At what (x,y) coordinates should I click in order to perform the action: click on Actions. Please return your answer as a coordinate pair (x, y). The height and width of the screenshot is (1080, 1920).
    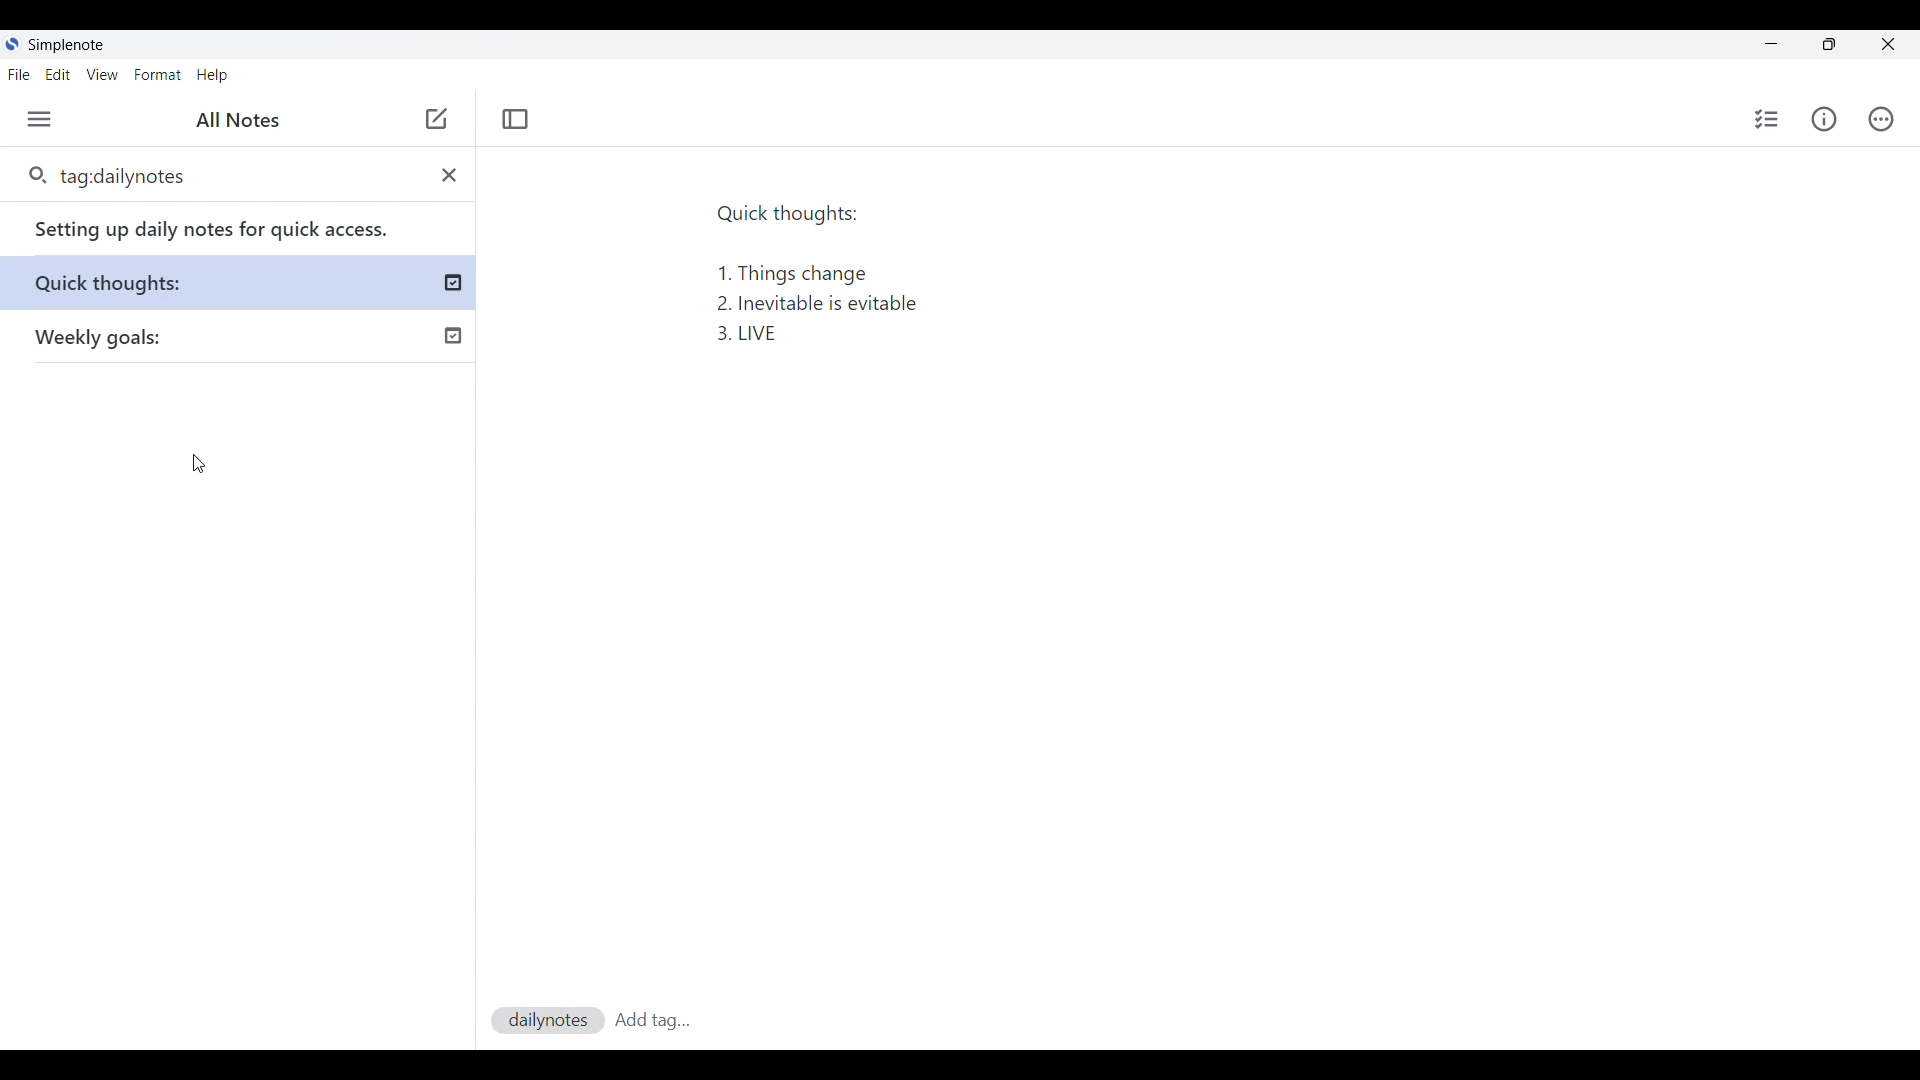
    Looking at the image, I should click on (1879, 118).